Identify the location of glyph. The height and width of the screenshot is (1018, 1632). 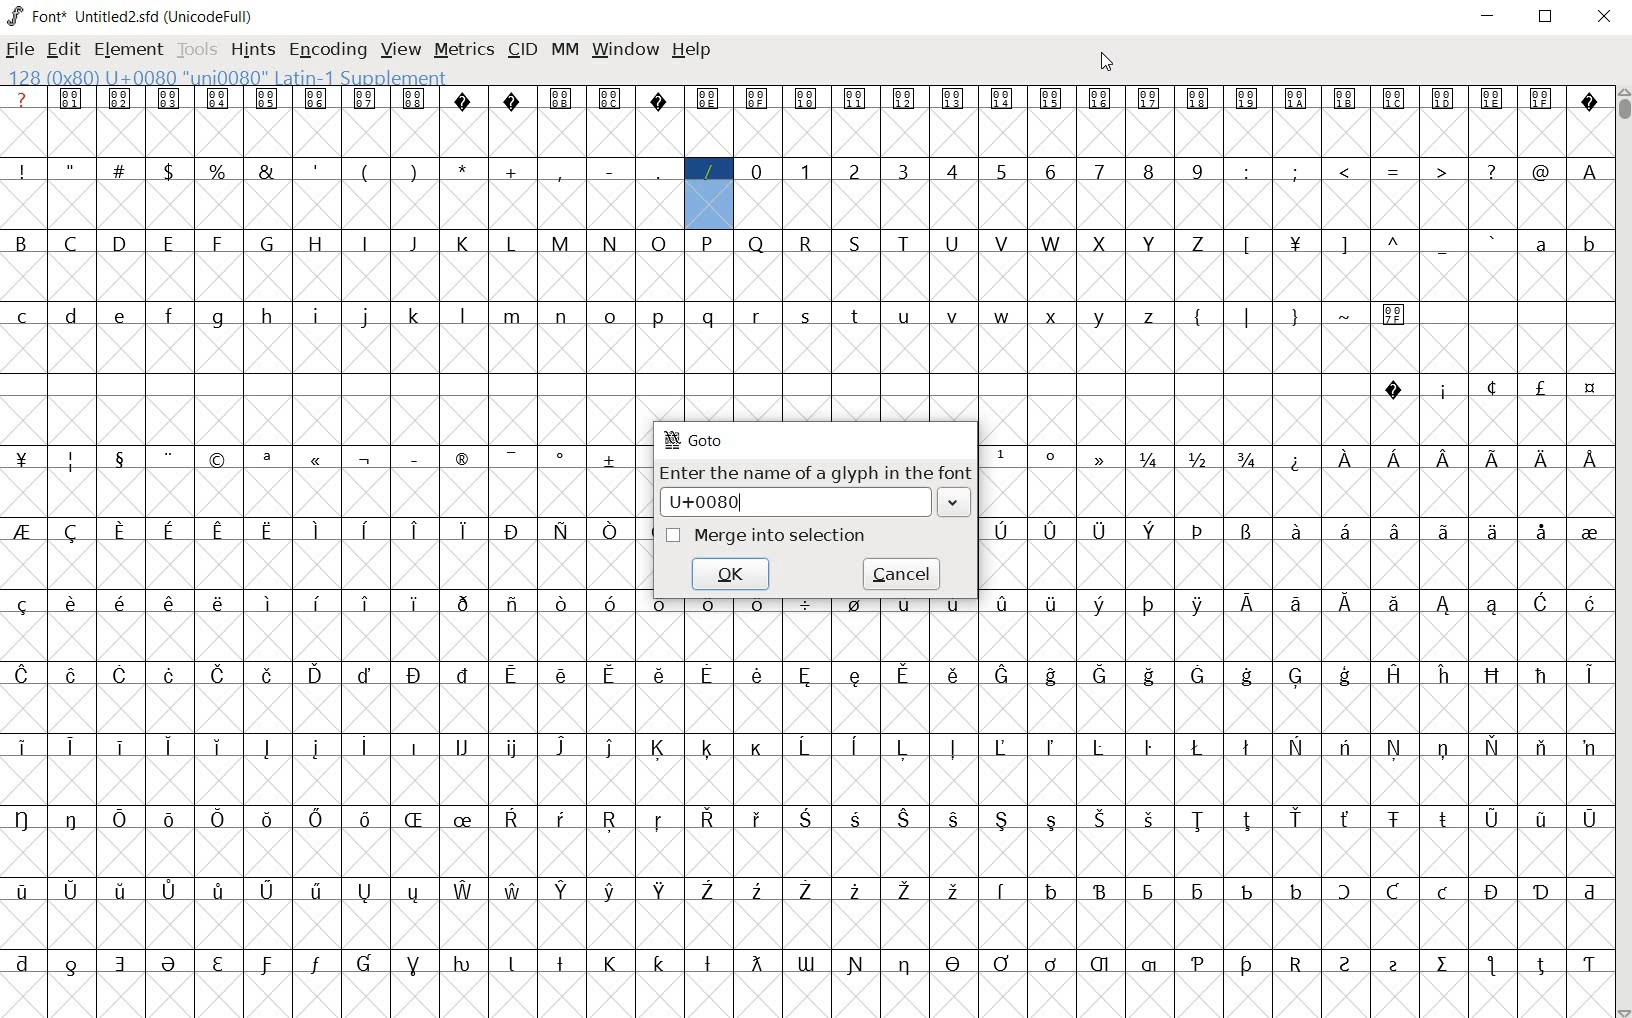
(956, 820).